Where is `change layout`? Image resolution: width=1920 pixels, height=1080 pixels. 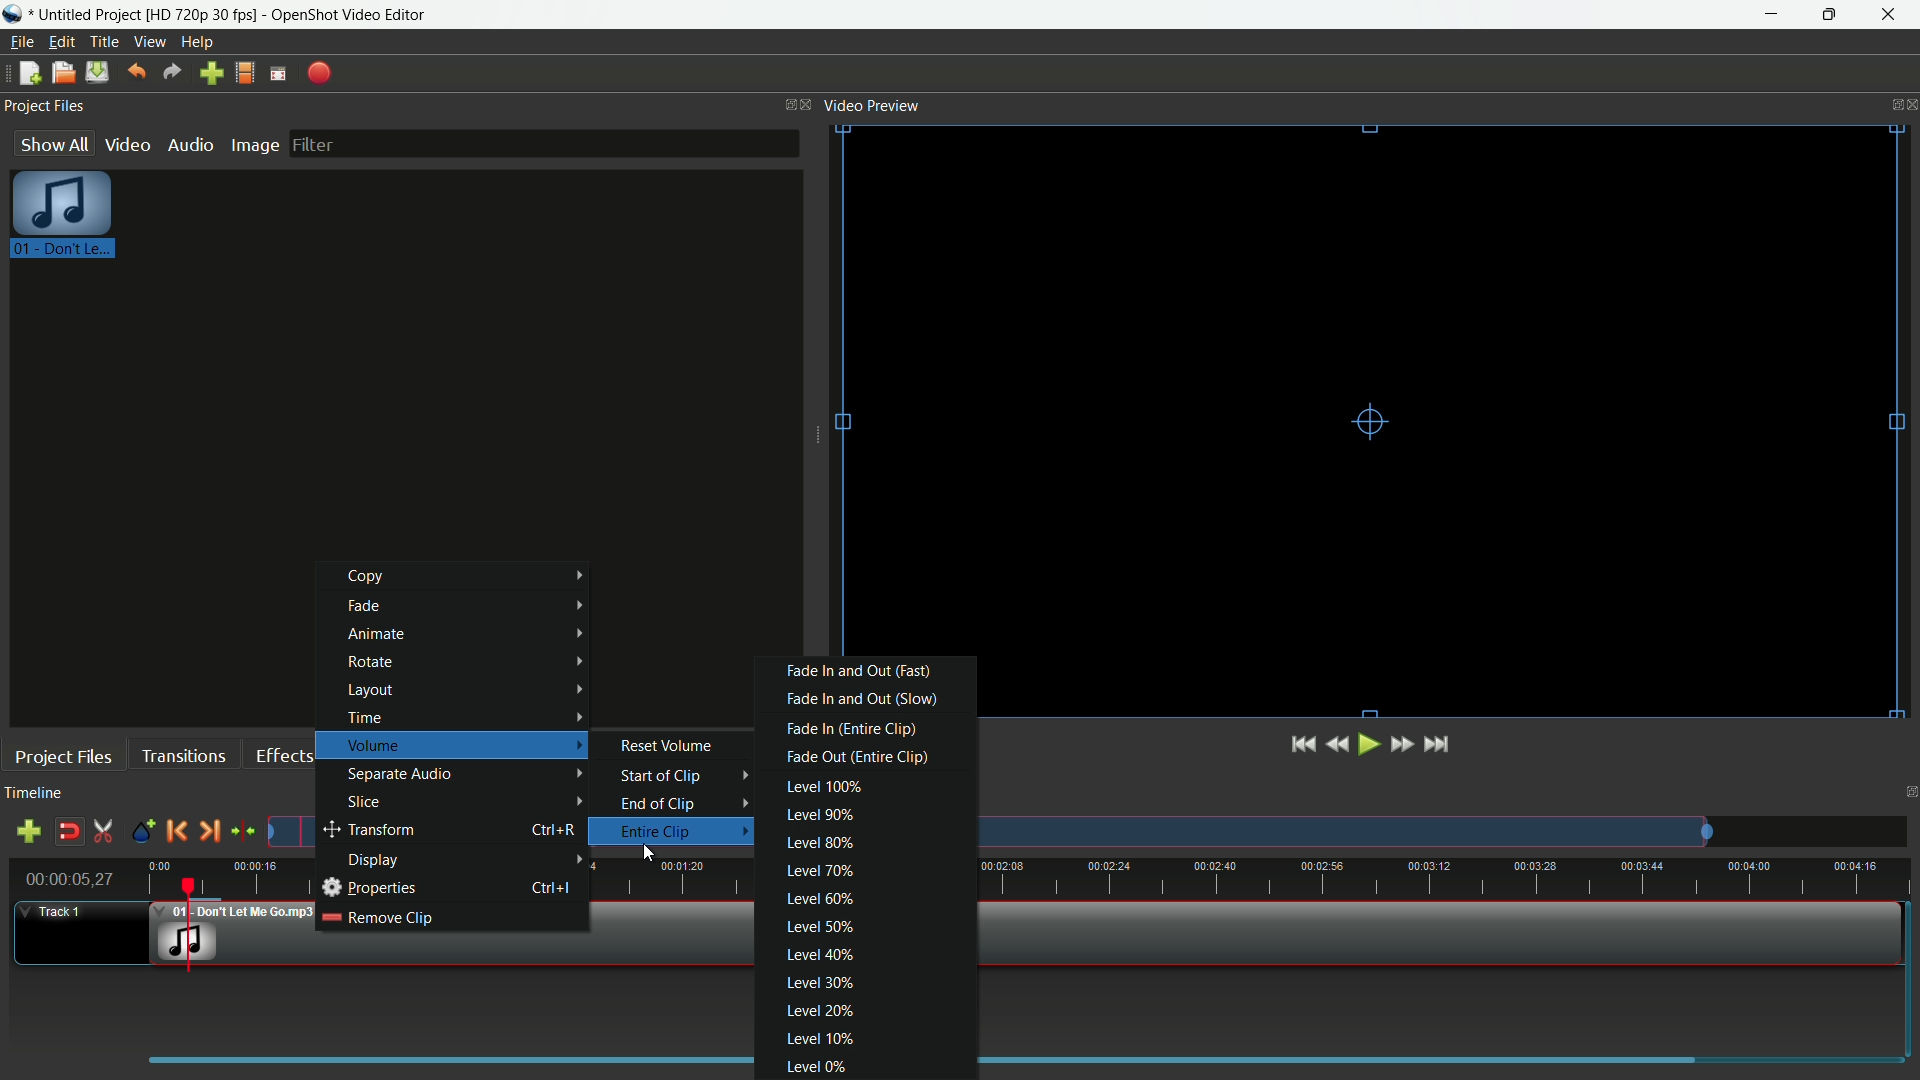
change layout is located at coordinates (784, 103).